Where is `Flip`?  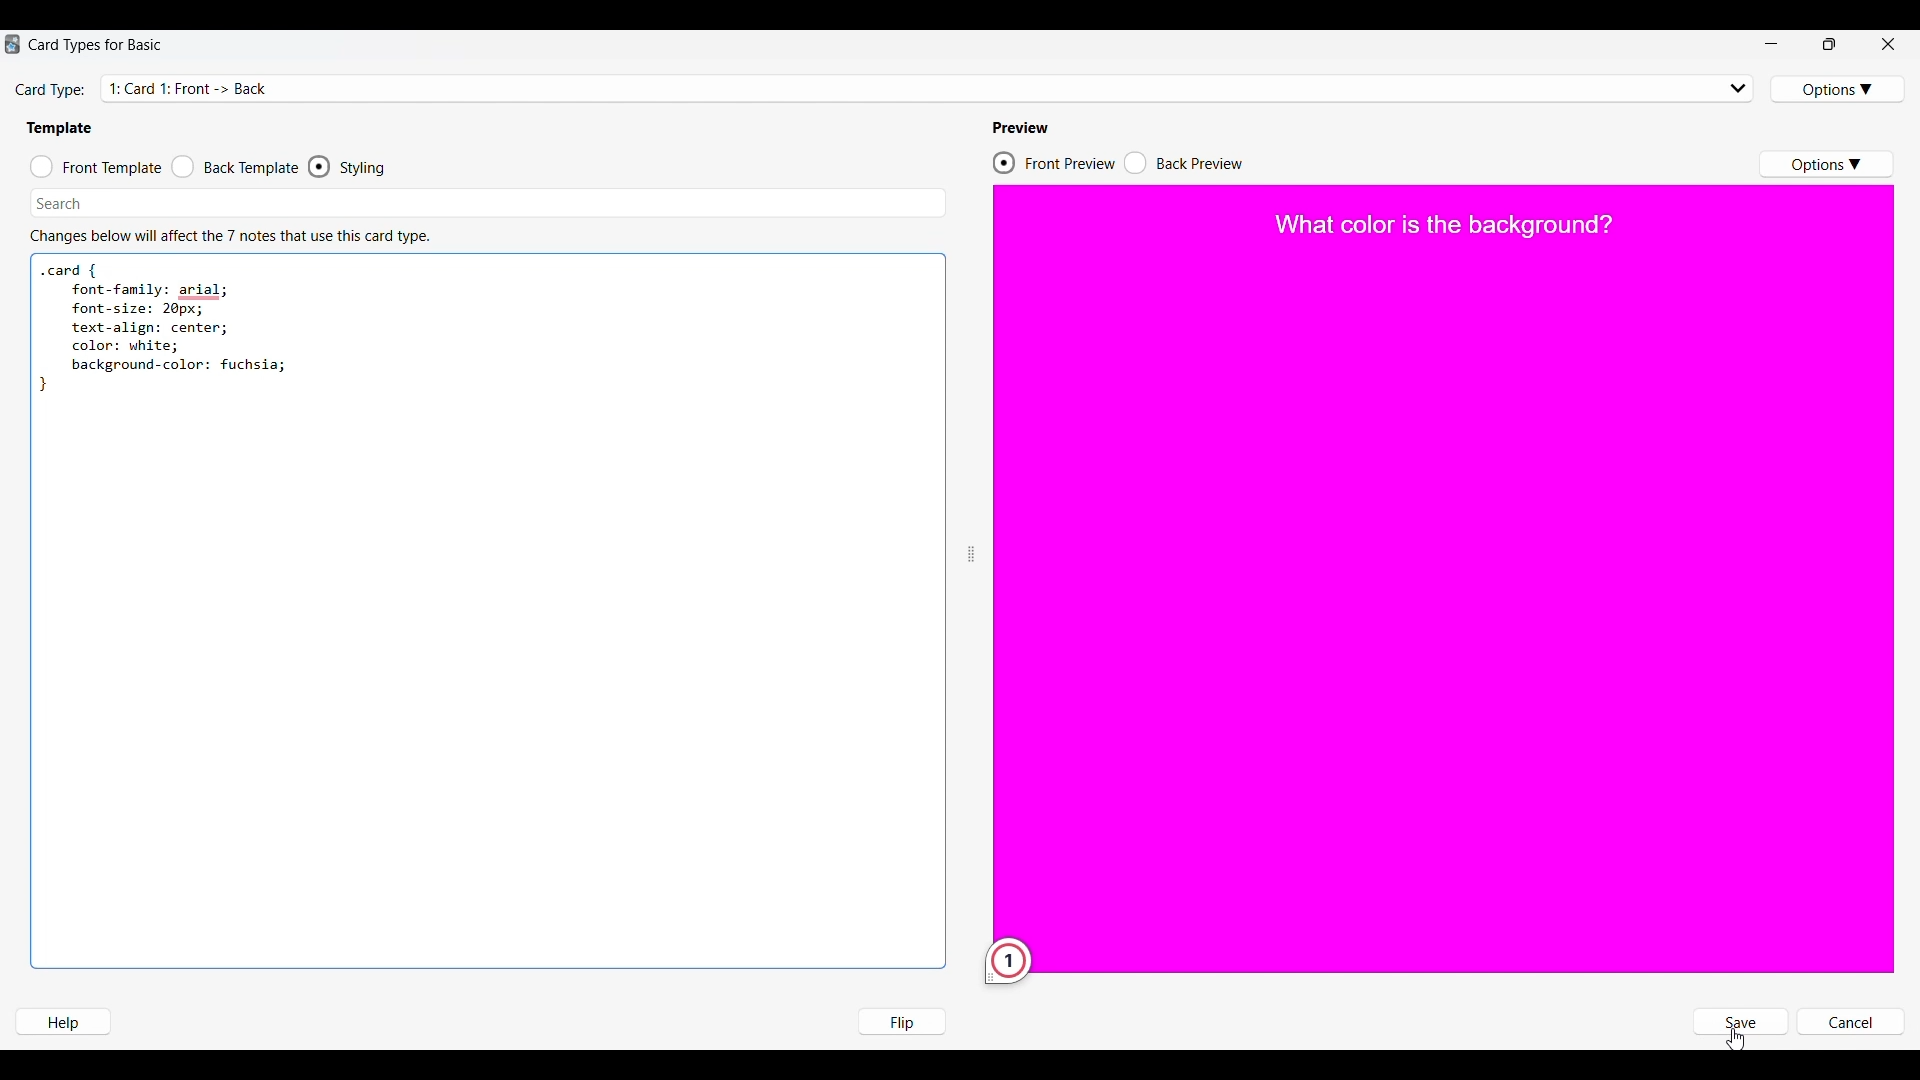 Flip is located at coordinates (901, 1021).